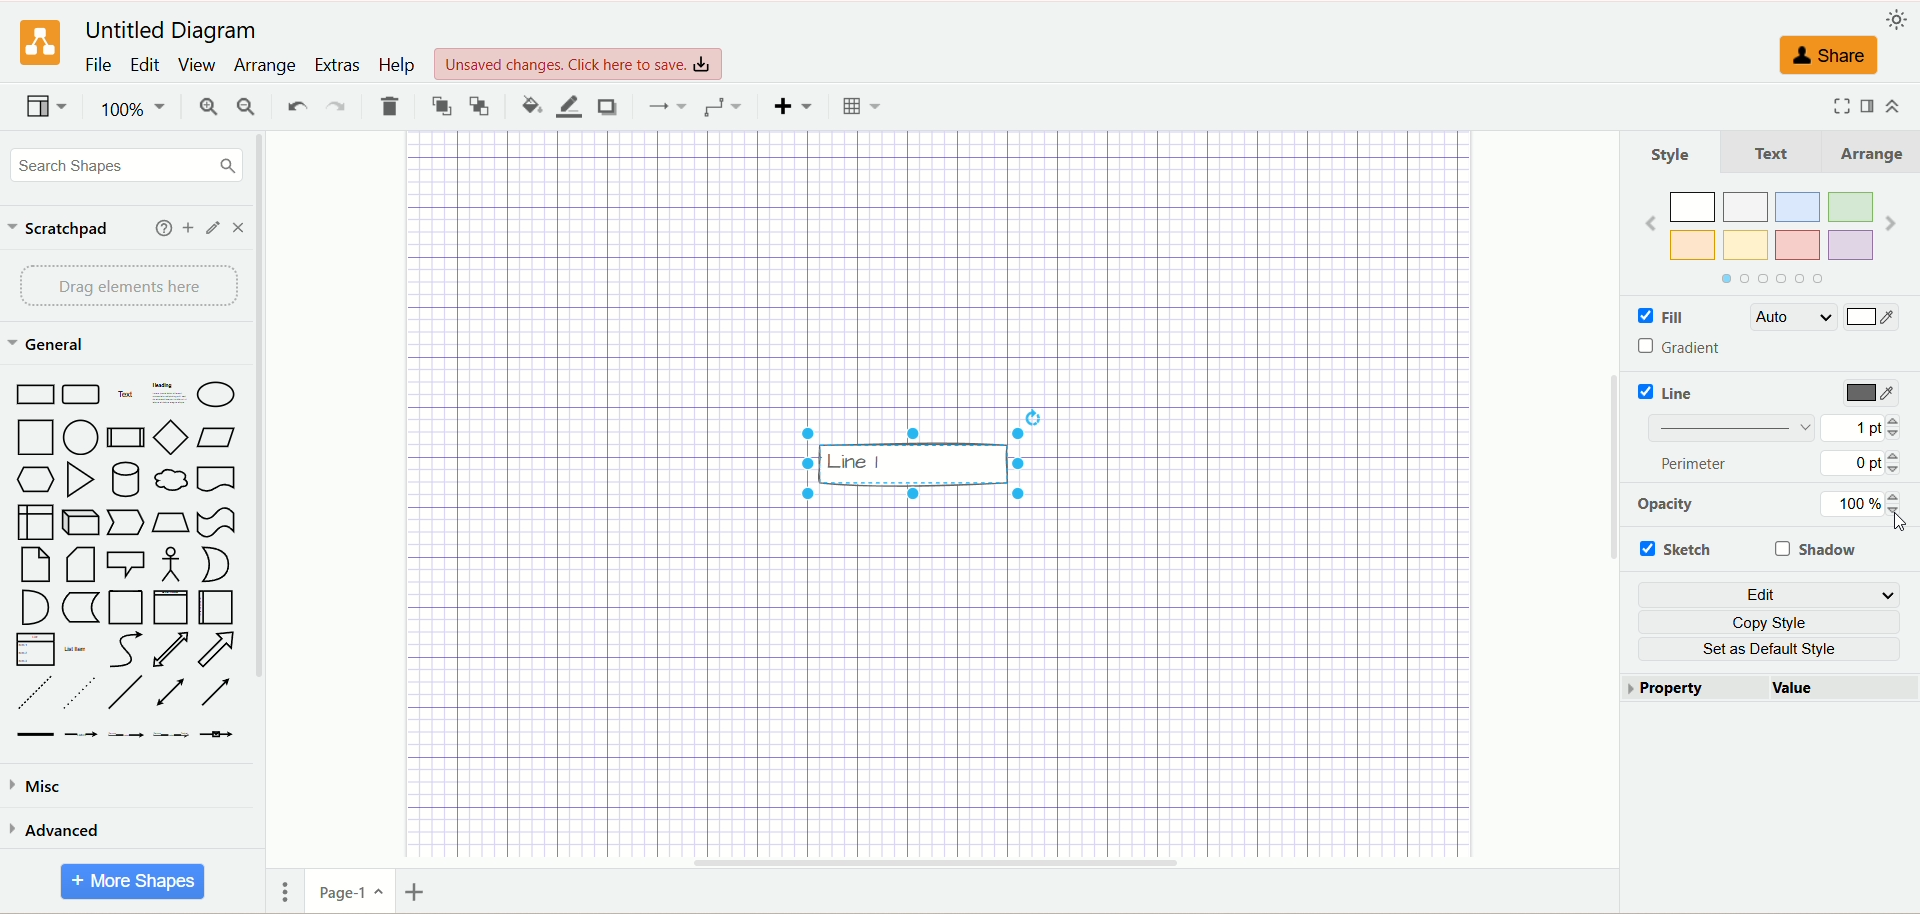 This screenshot has height=914, width=1920. What do you see at coordinates (391, 107) in the screenshot?
I see `delete` at bounding box center [391, 107].